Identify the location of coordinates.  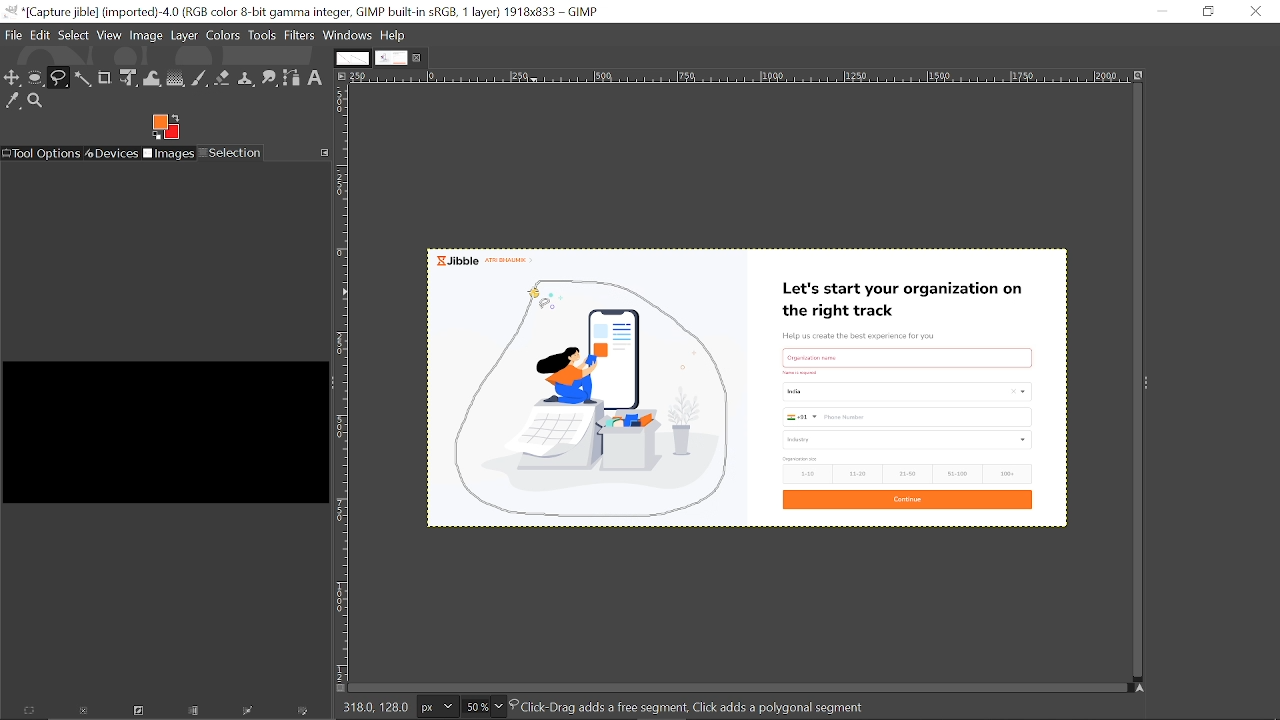
(374, 706).